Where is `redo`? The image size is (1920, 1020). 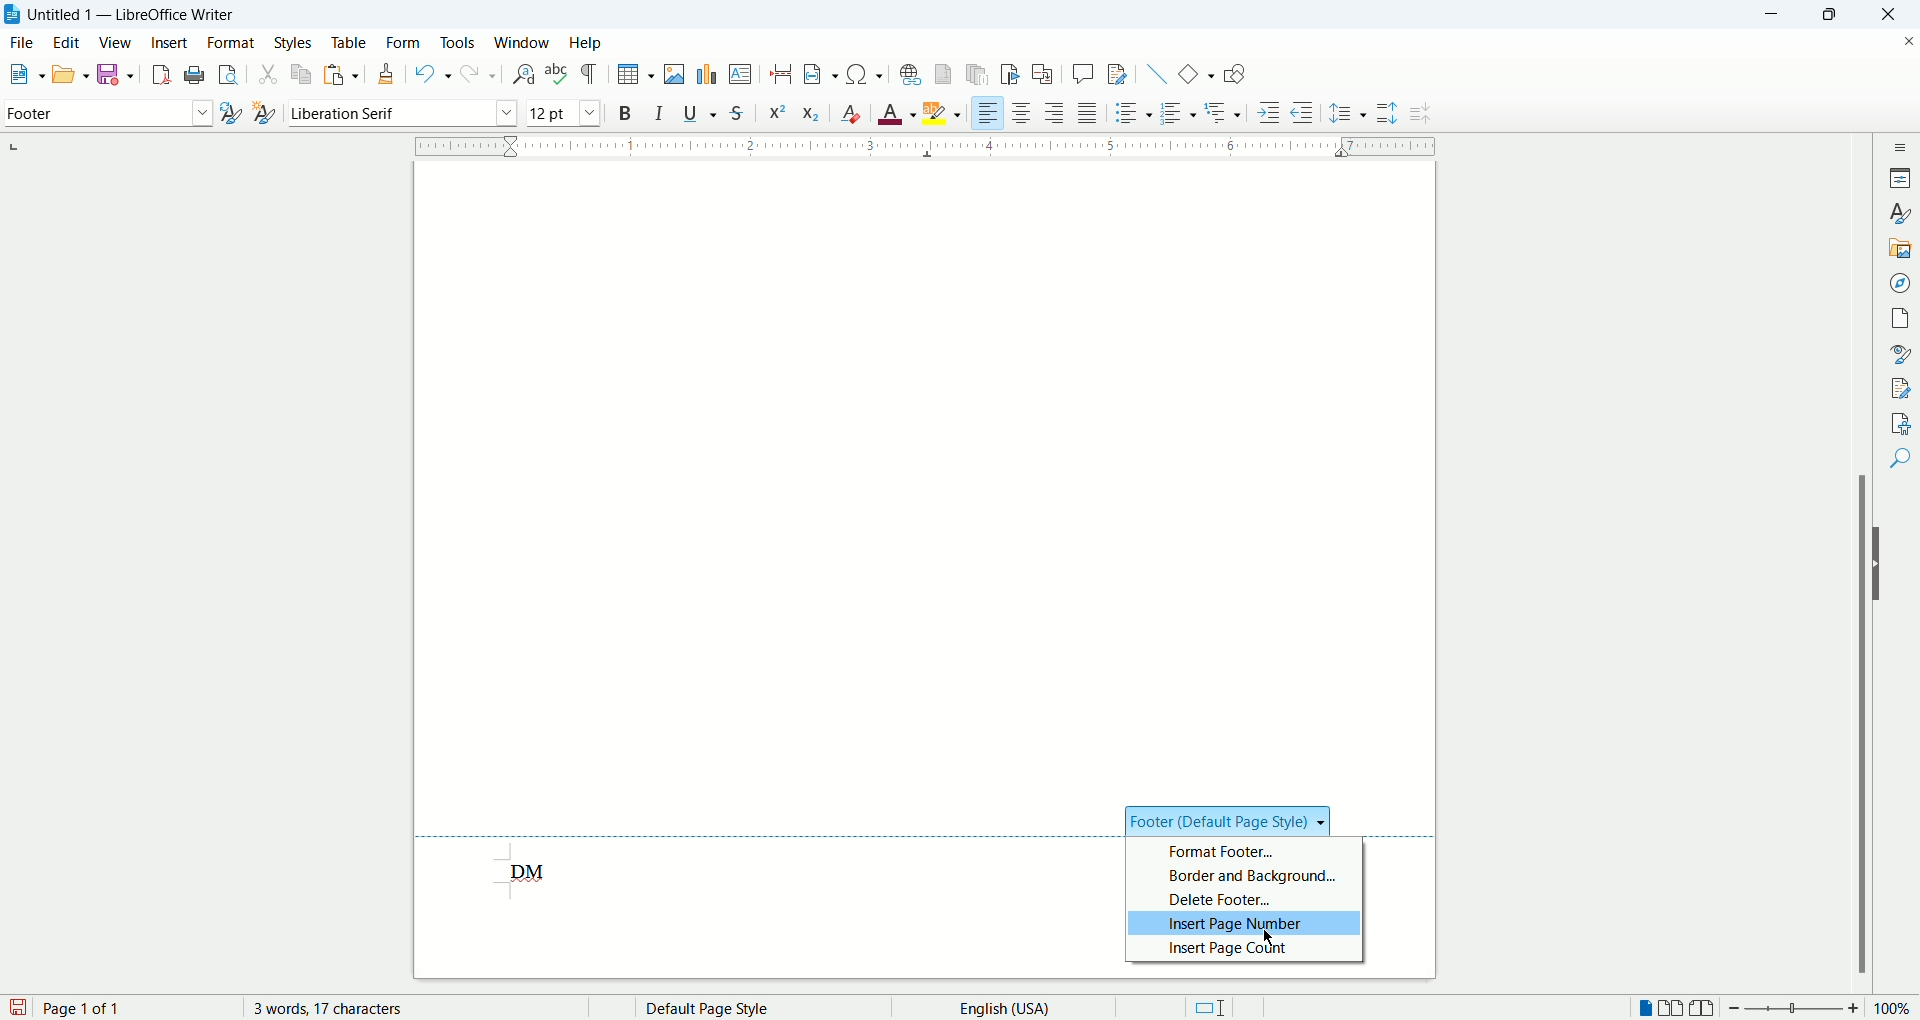 redo is located at coordinates (476, 75).